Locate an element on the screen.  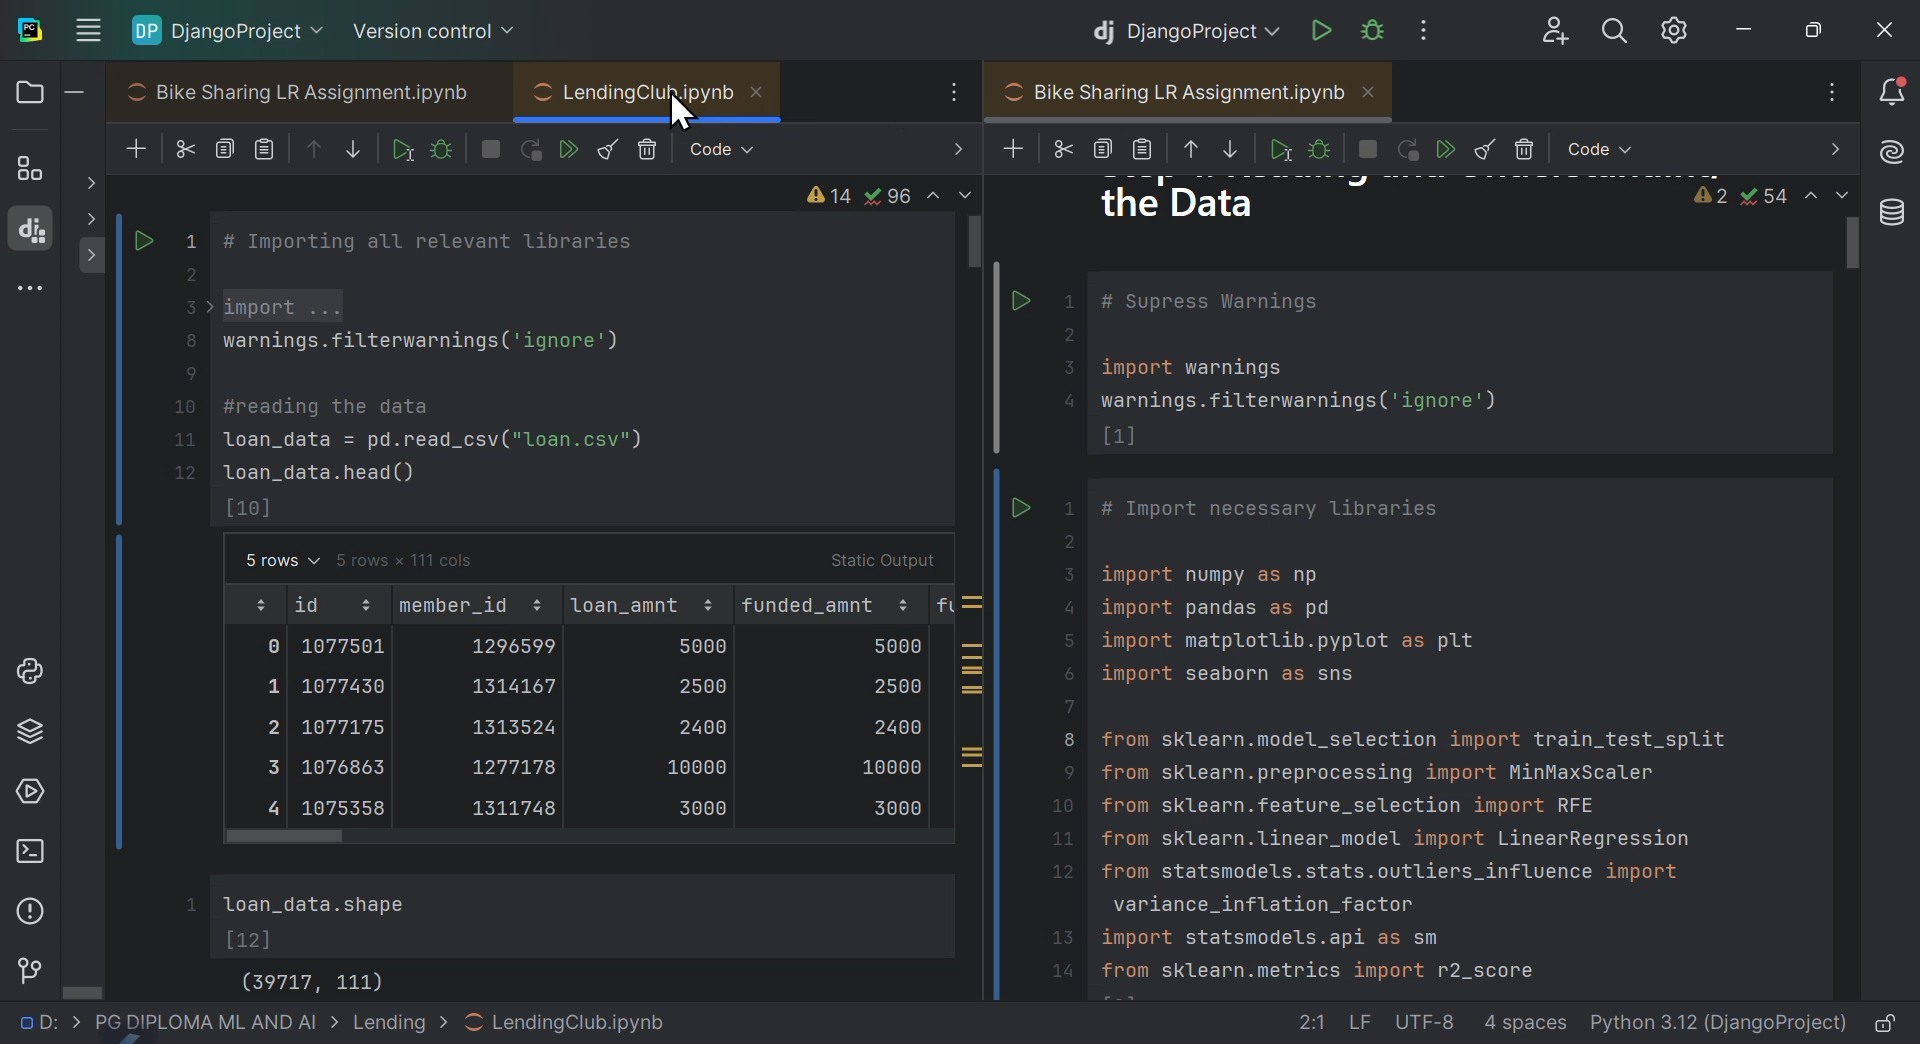
interpreter is located at coordinates (1720, 1022).